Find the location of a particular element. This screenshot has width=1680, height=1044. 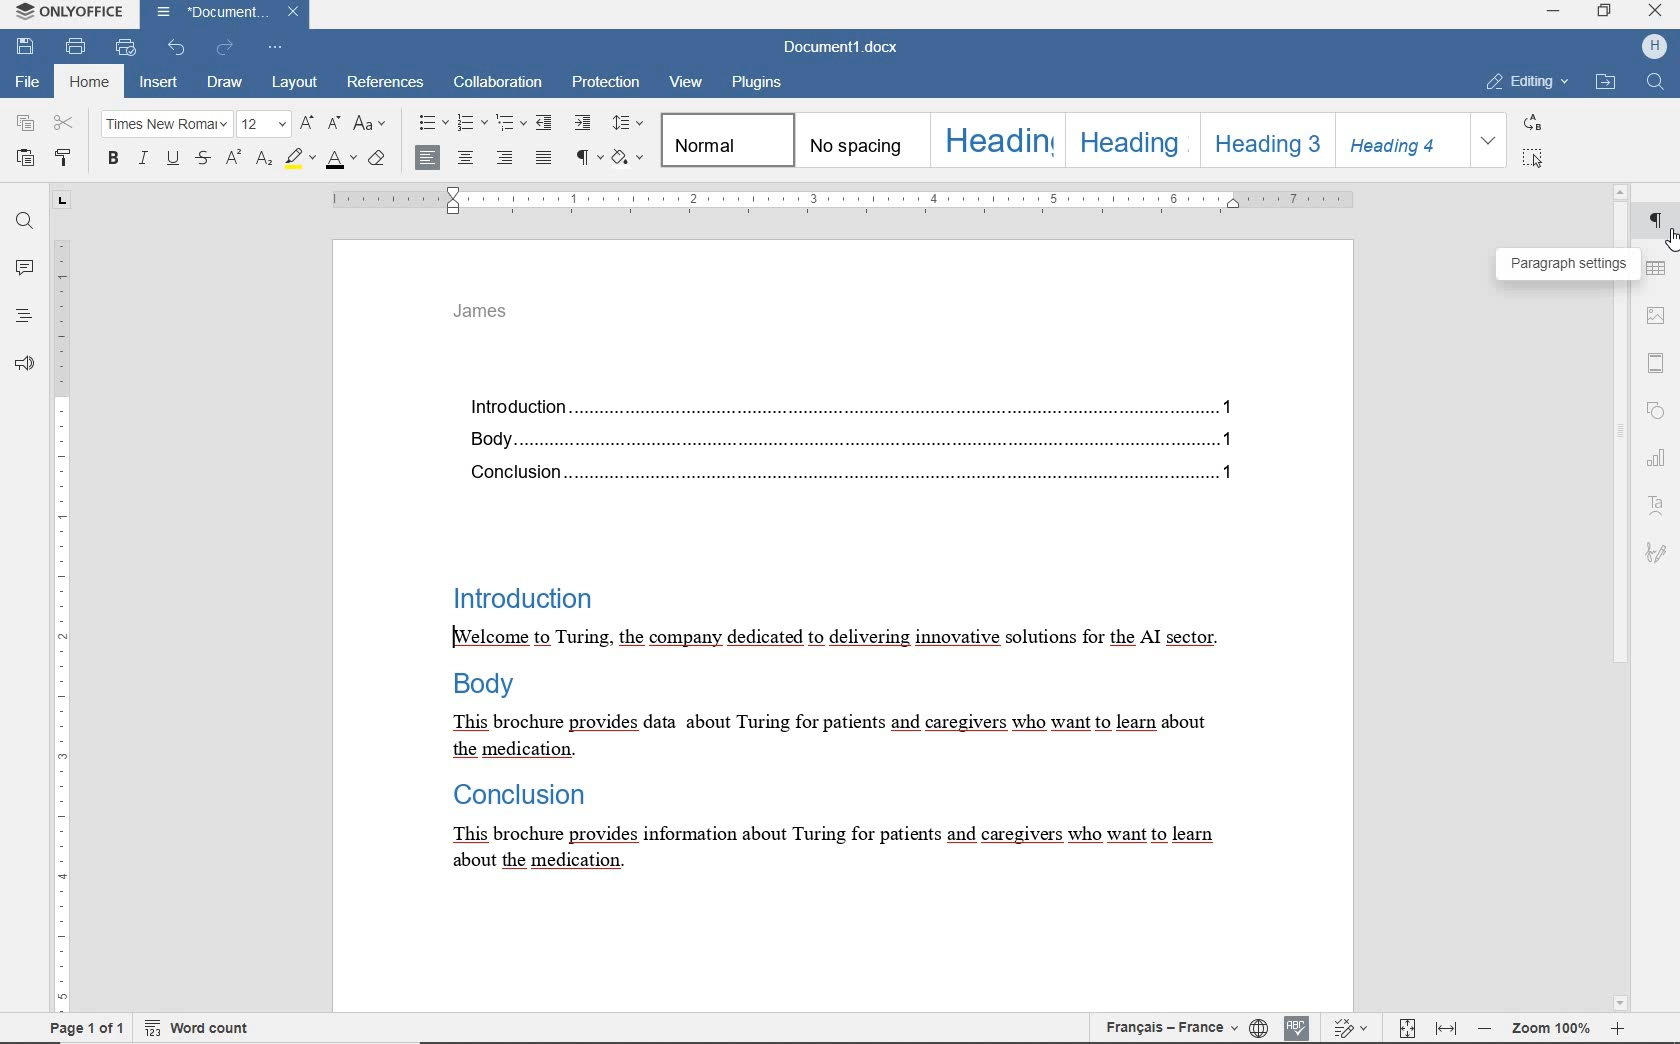

open file location is located at coordinates (1605, 84).